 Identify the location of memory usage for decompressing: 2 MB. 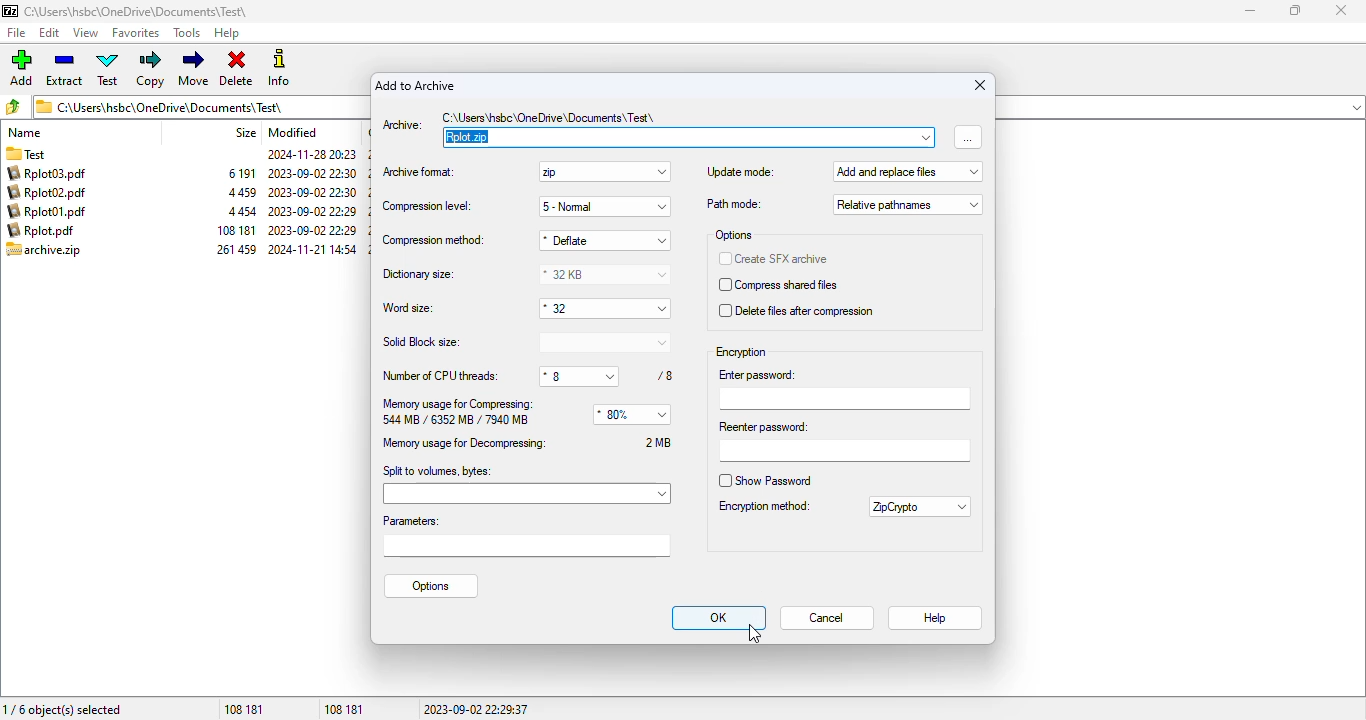
(527, 442).